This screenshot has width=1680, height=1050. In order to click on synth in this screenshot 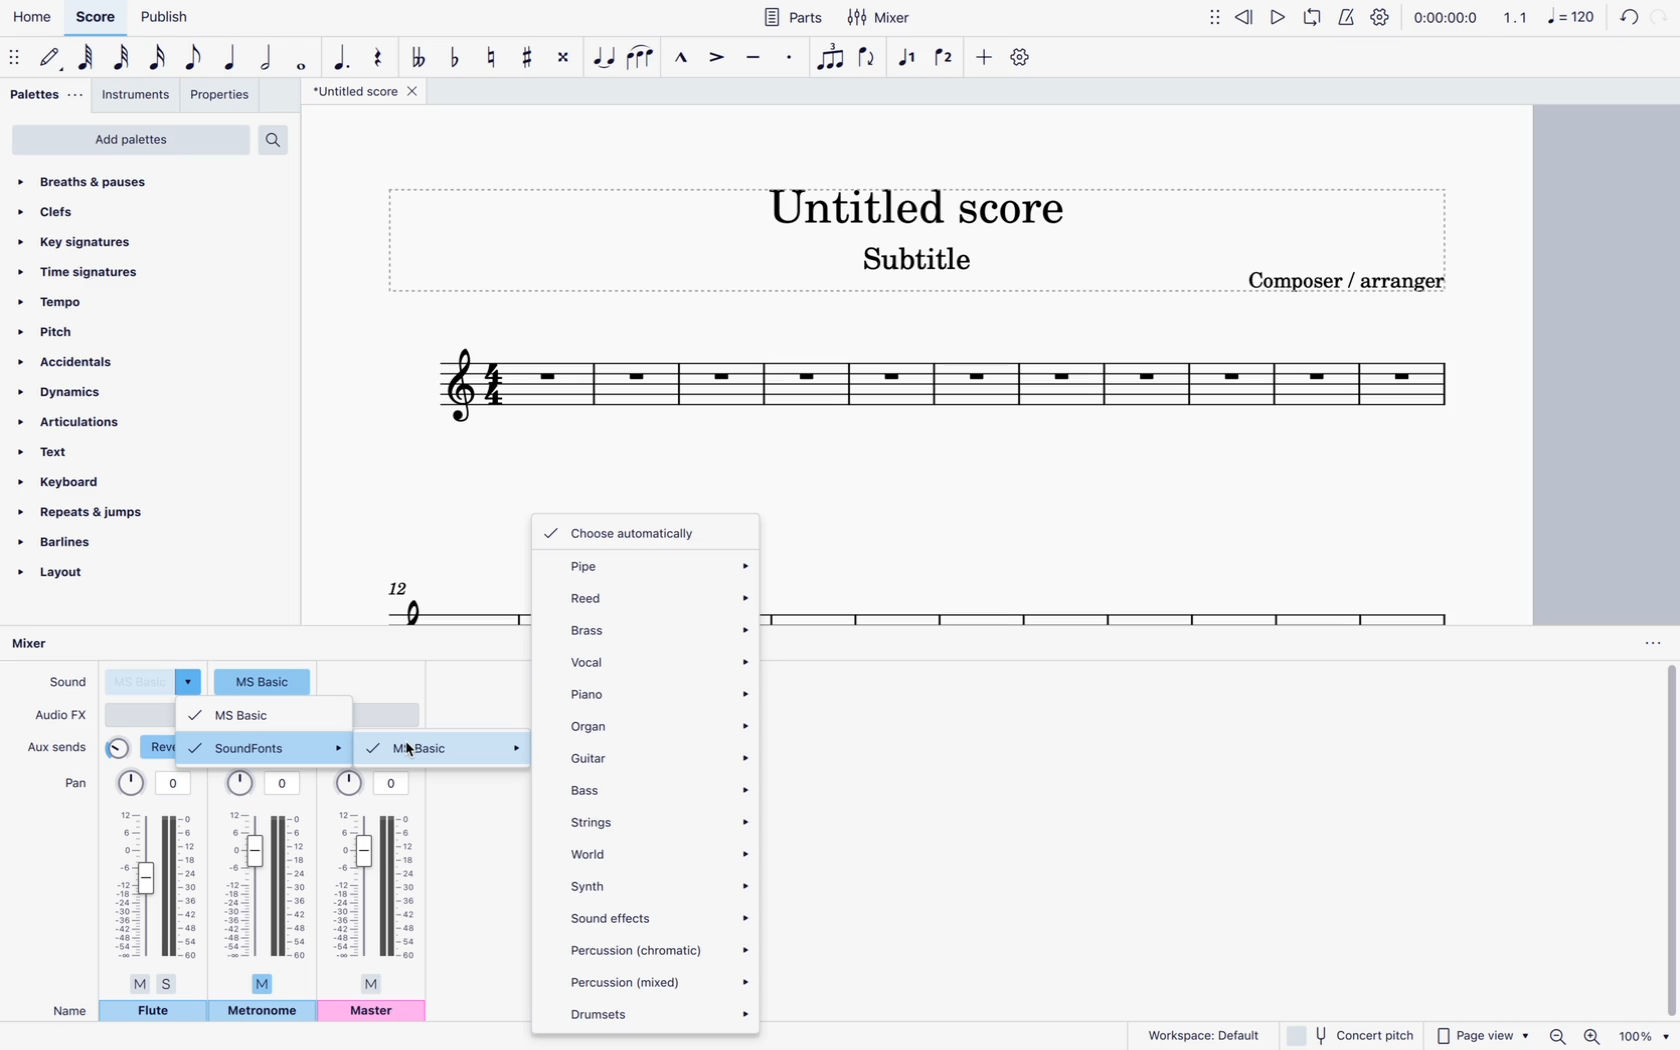, I will do `click(659, 884)`.